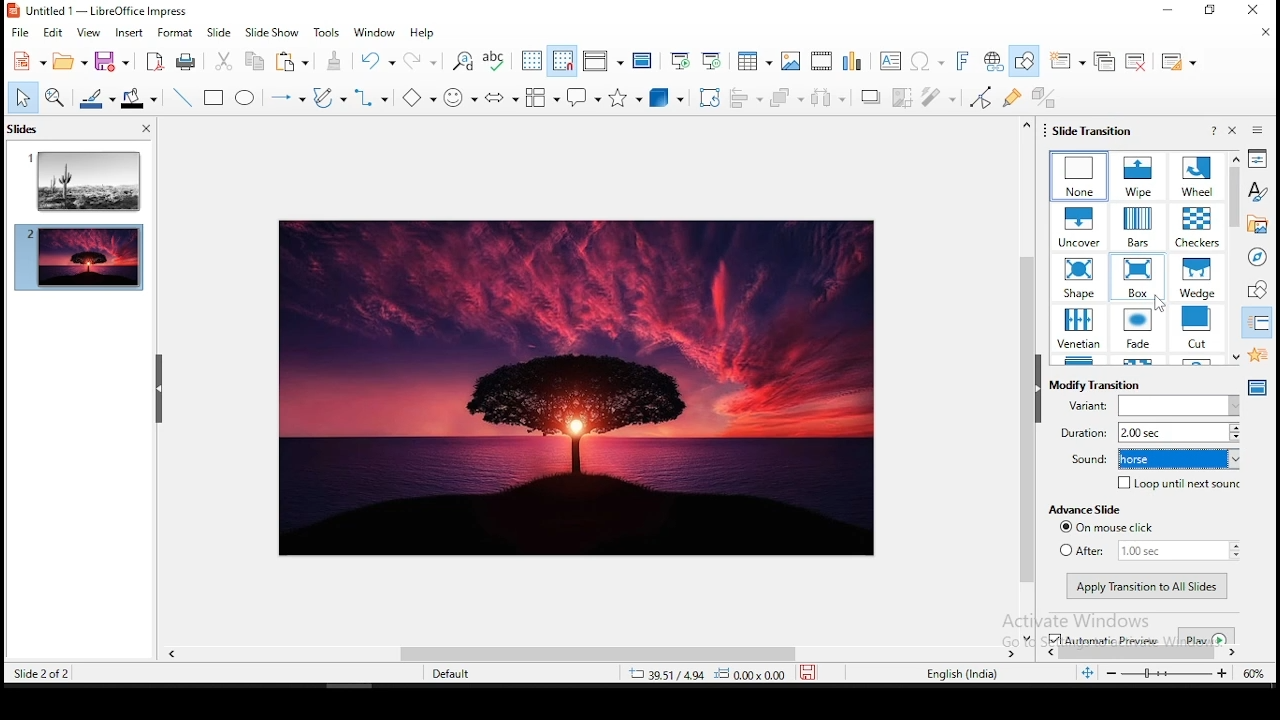 The height and width of the screenshot is (720, 1280). Describe the element at coordinates (1165, 673) in the screenshot. I see `zoom` at that location.